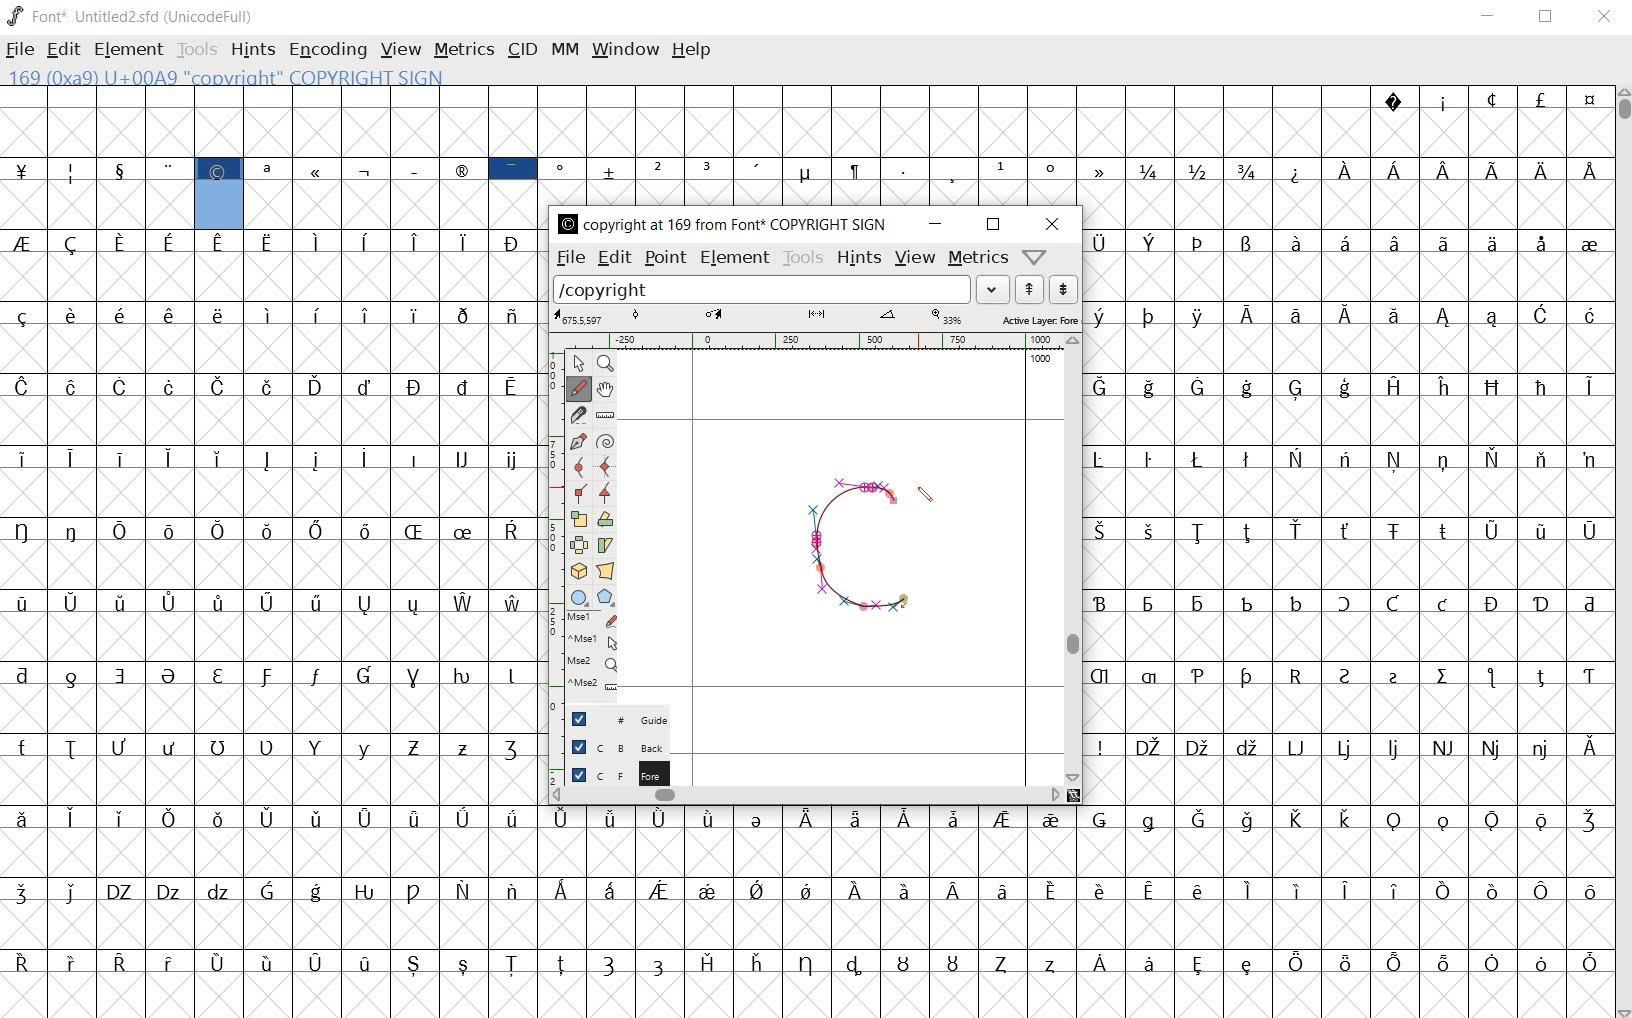 This screenshot has height=1018, width=1632. What do you see at coordinates (589, 654) in the screenshot?
I see `mse1 mse1 mse2 mse2` at bounding box center [589, 654].